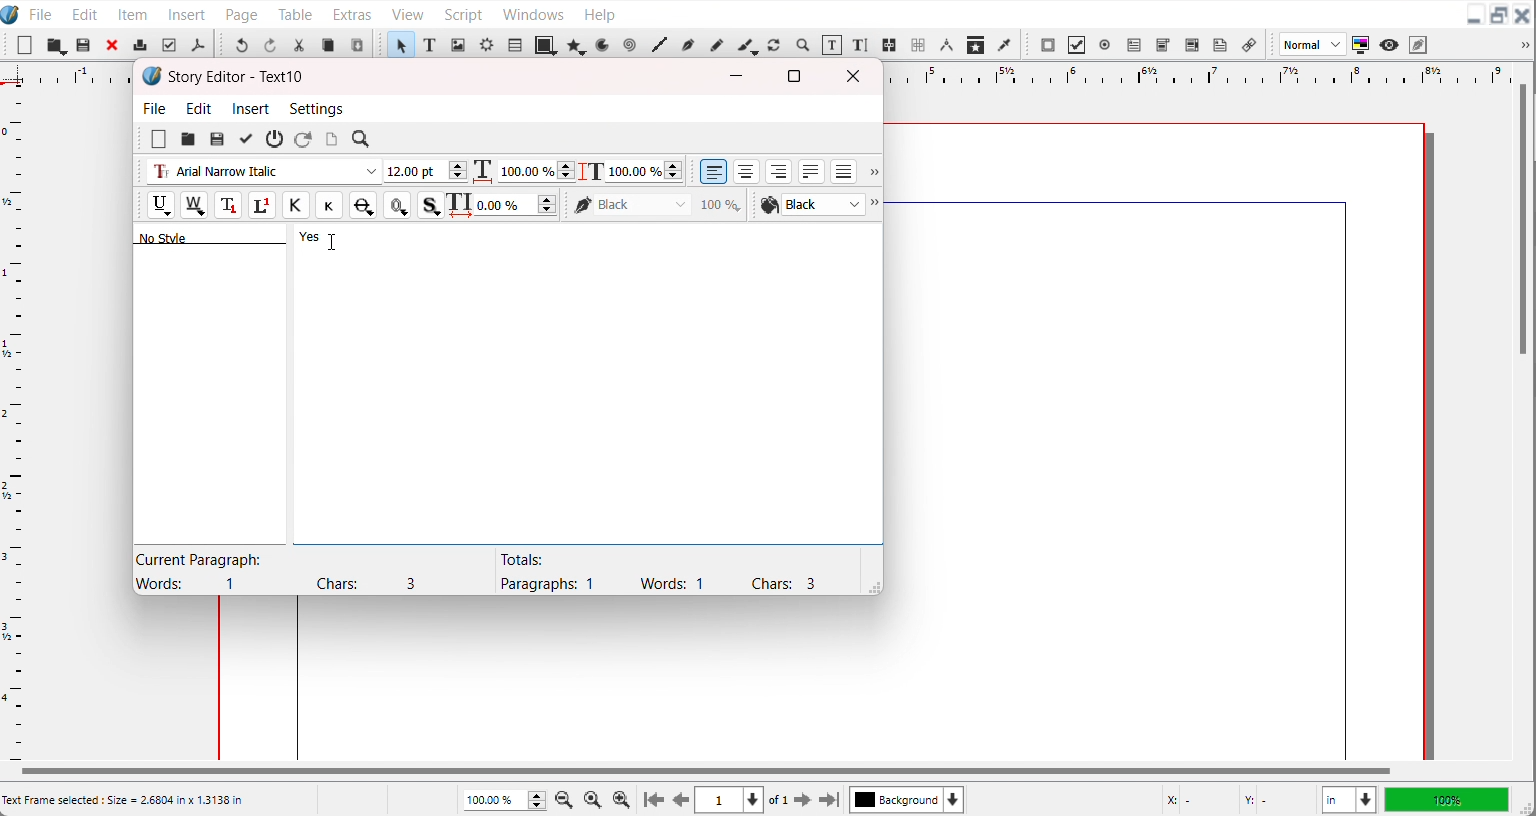 The height and width of the screenshot is (816, 1536). I want to click on Item, so click(134, 14).